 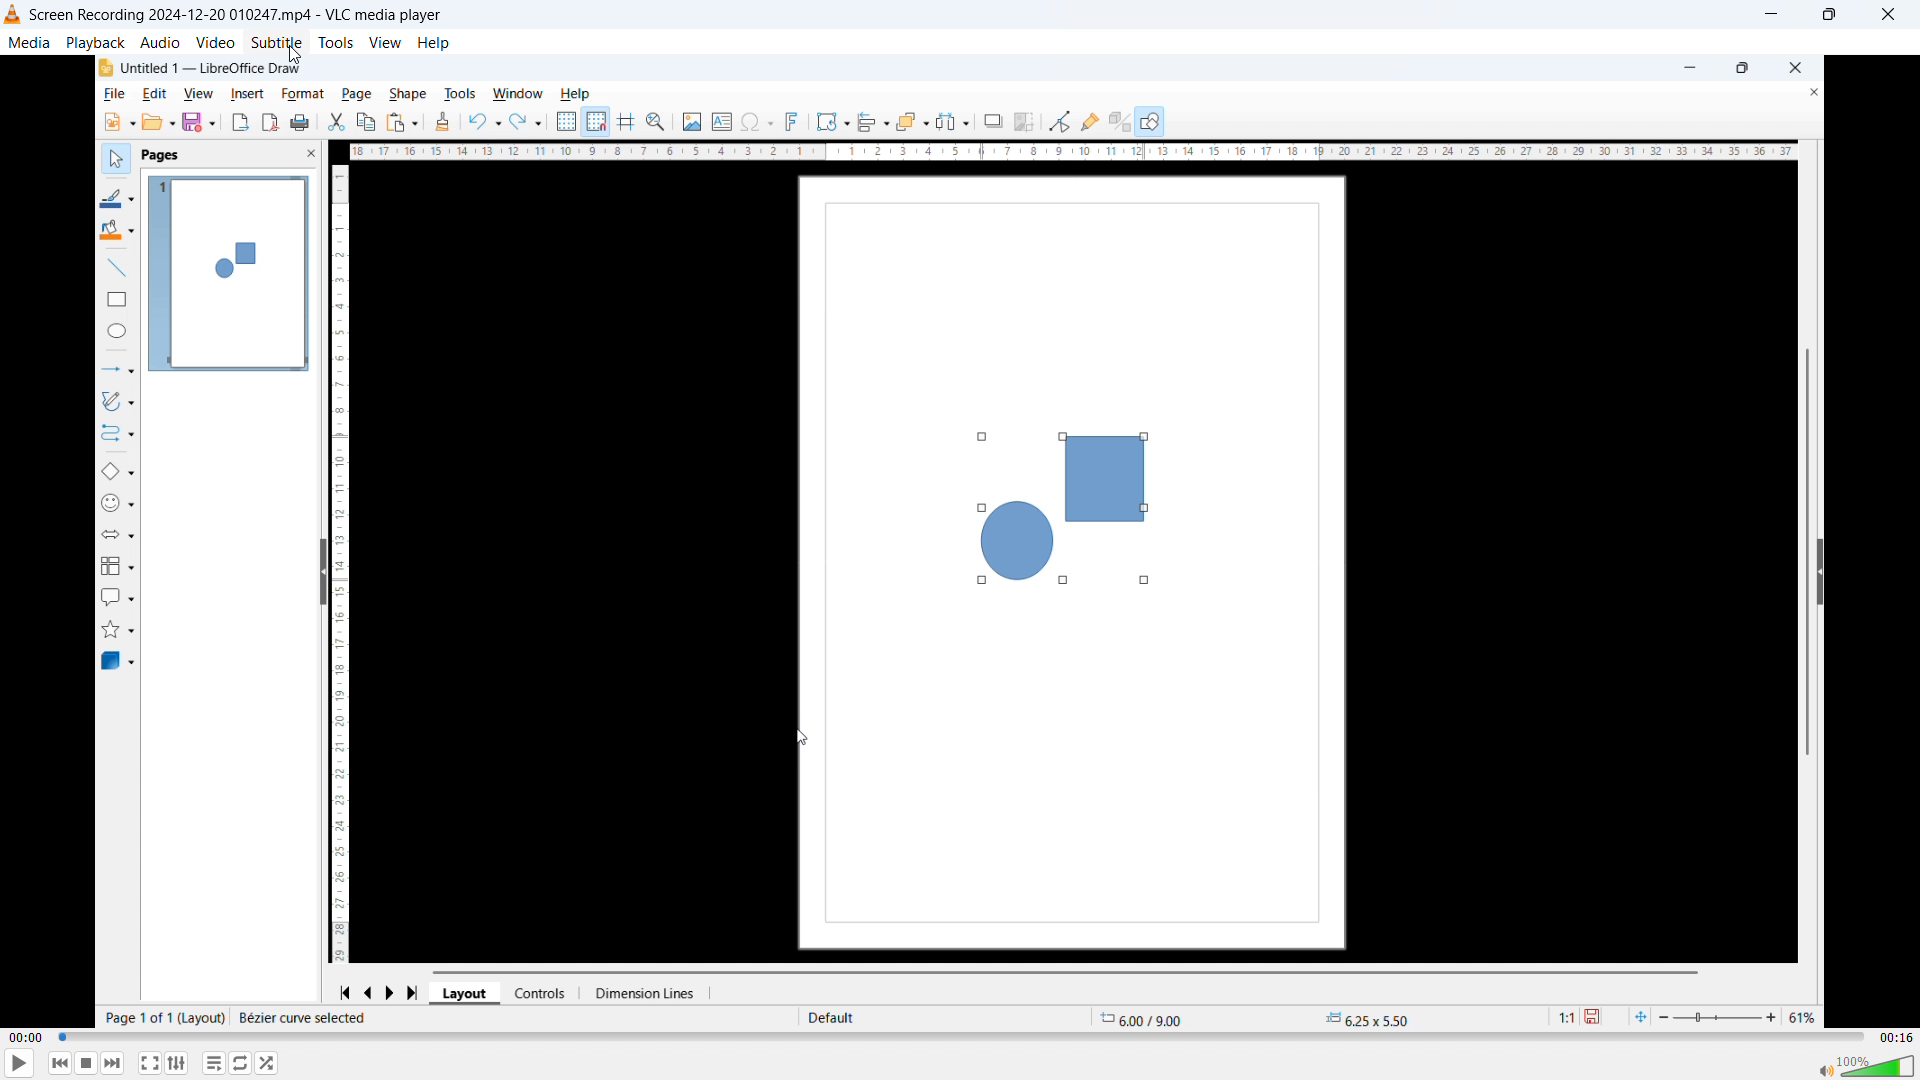 I want to click on Audio , so click(x=161, y=42).